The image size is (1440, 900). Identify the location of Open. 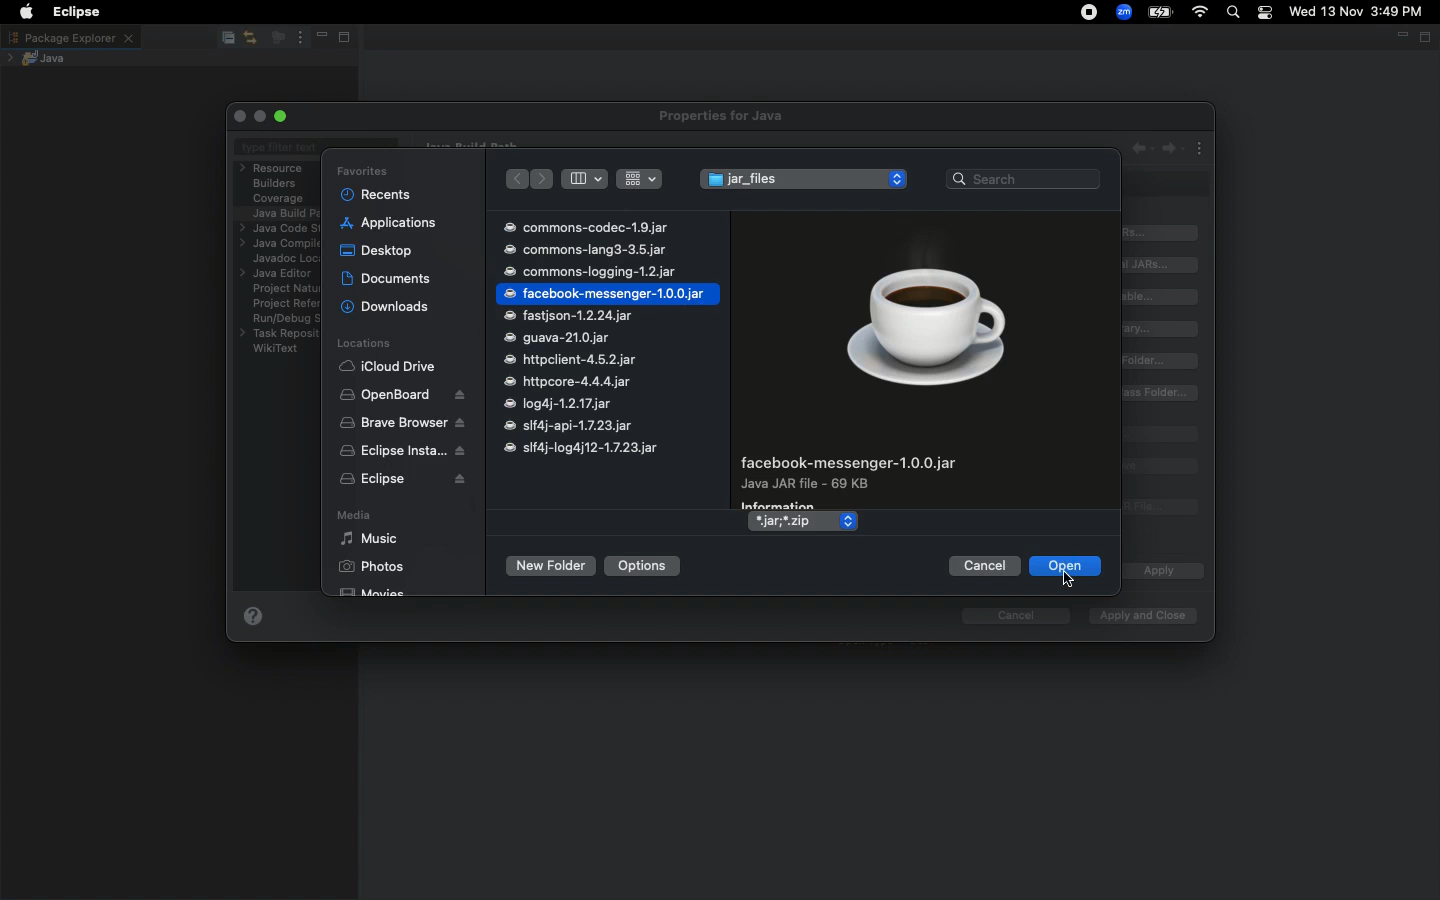
(1064, 567).